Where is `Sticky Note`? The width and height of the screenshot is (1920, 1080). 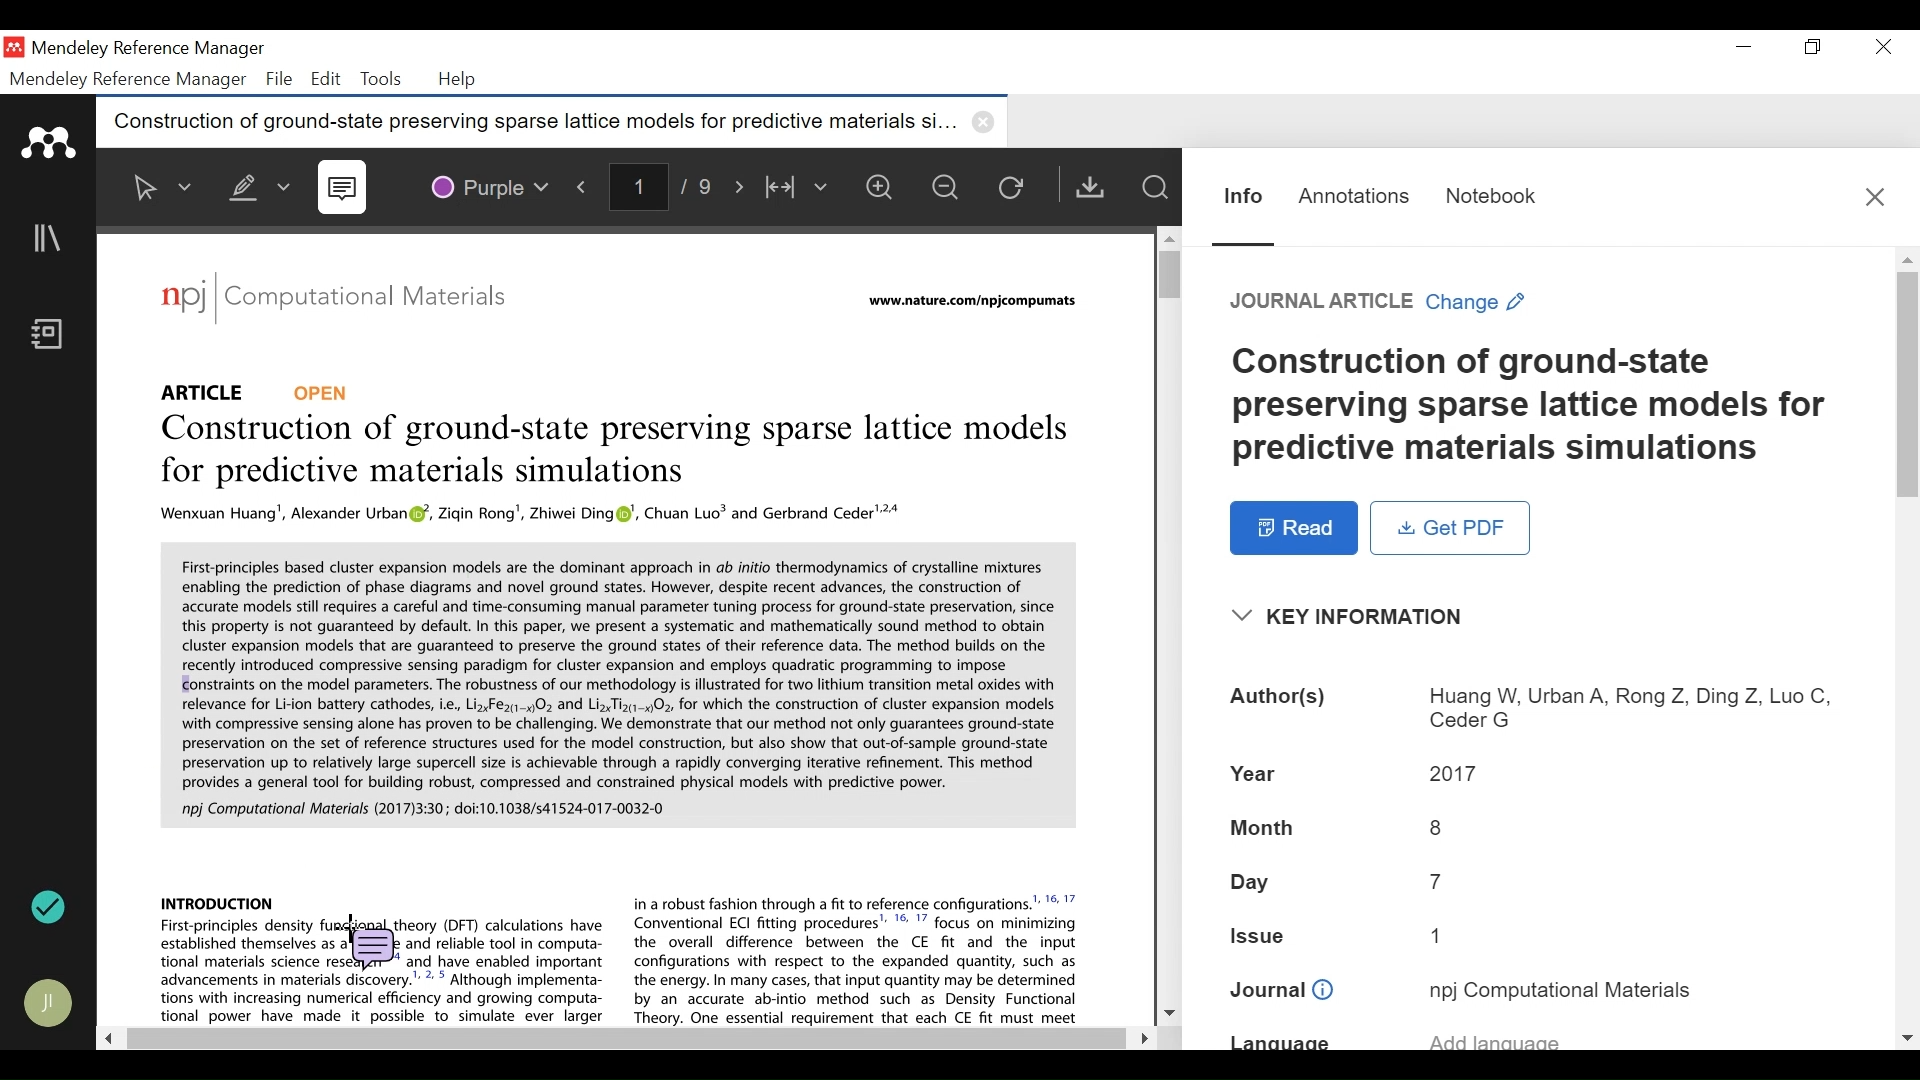
Sticky Note is located at coordinates (346, 189).